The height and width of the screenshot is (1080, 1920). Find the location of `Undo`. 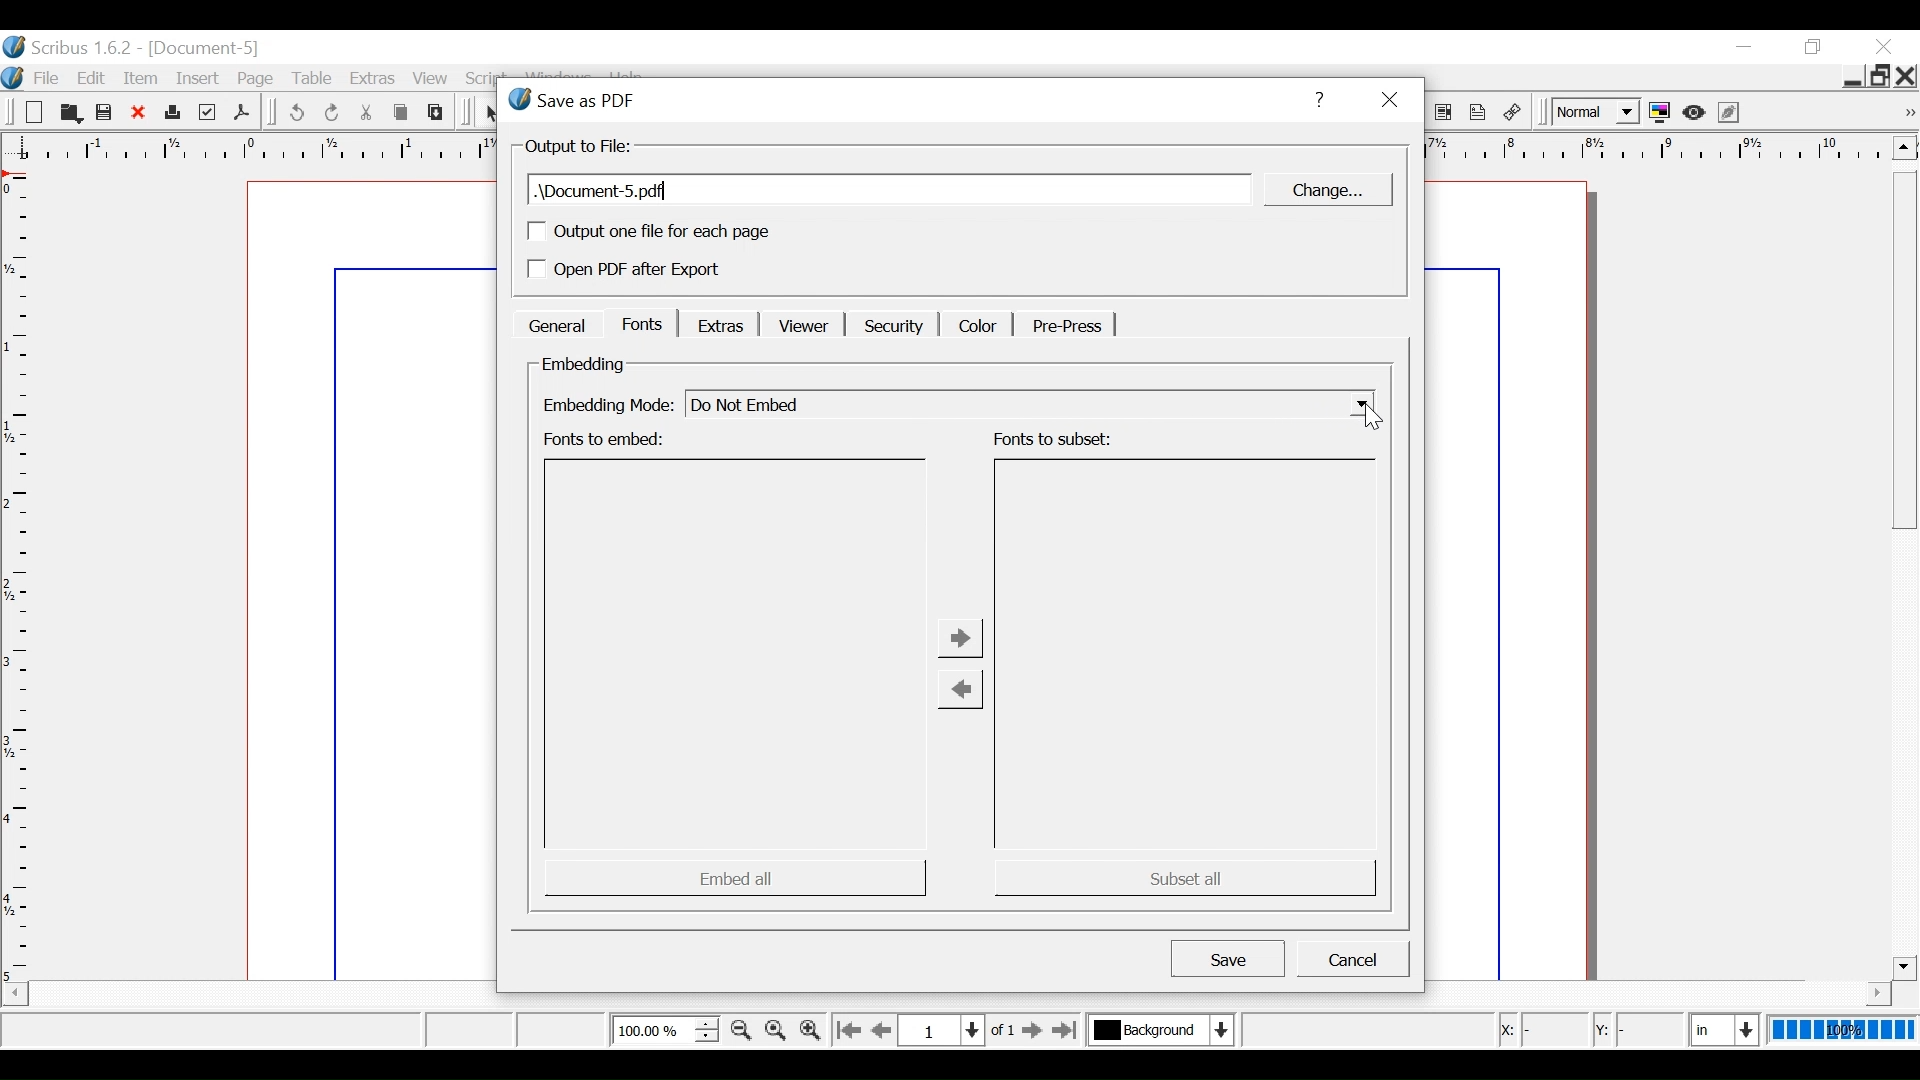

Undo is located at coordinates (296, 113).